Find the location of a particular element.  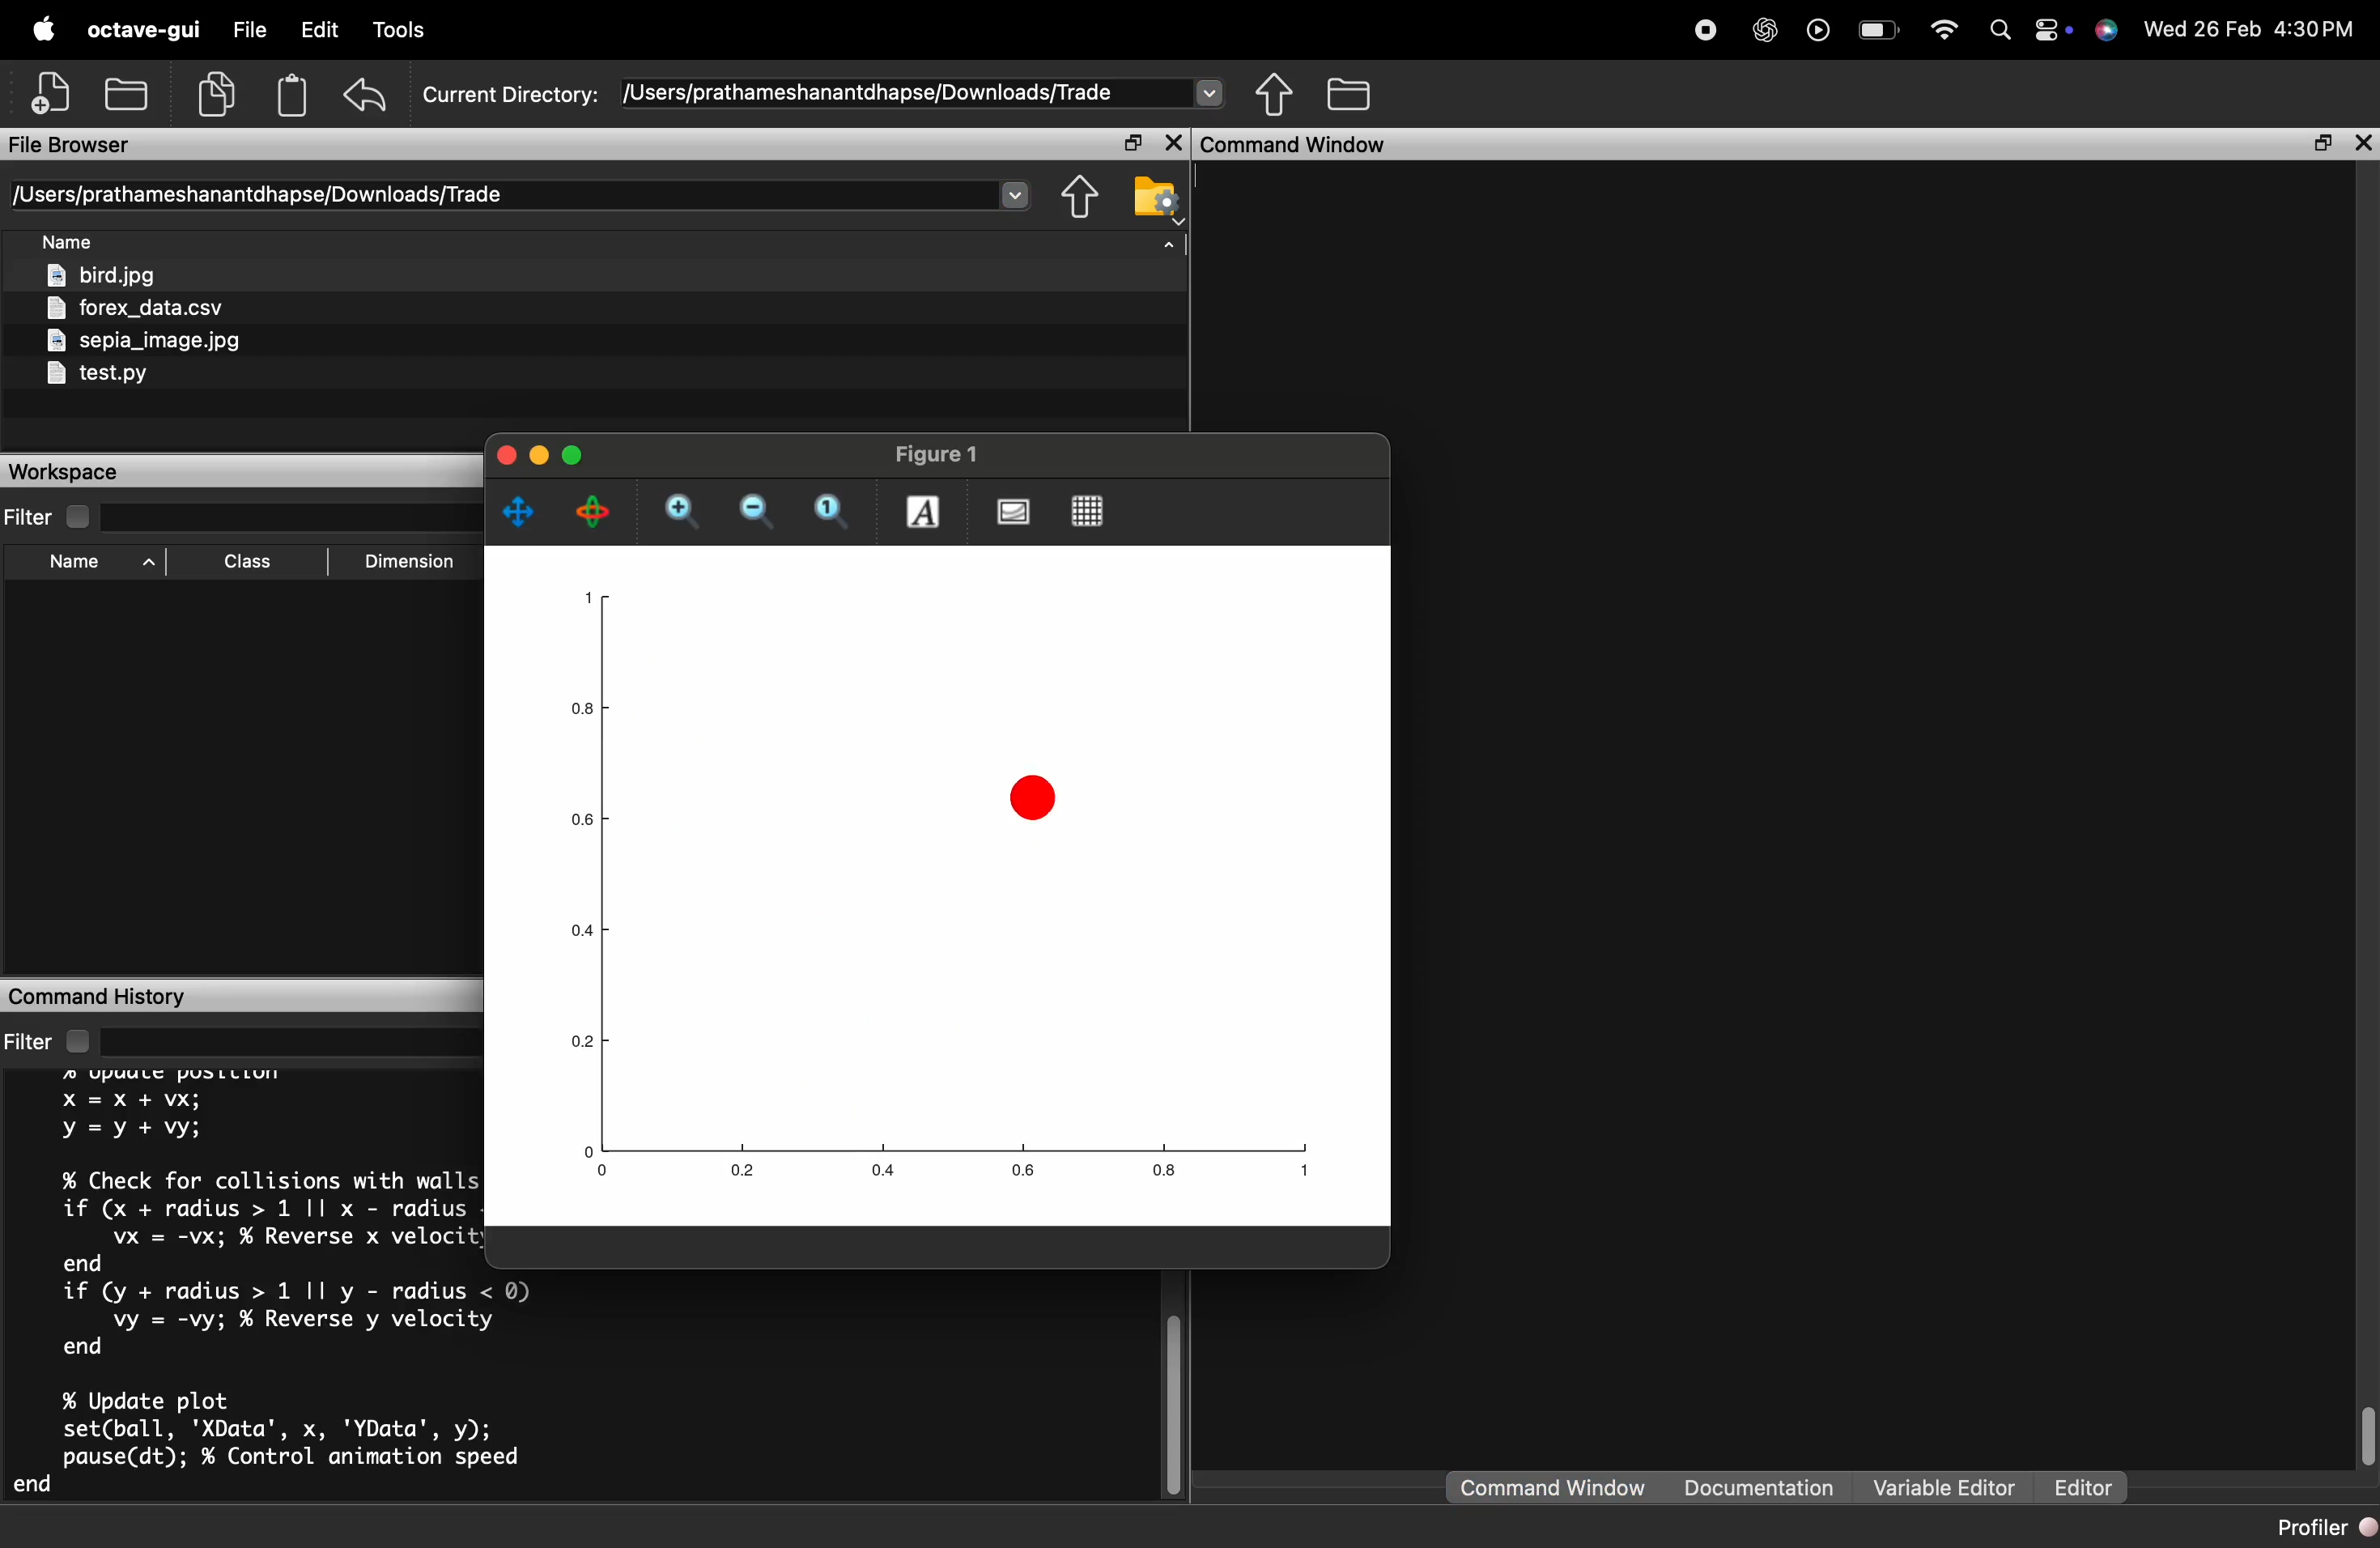

pan is located at coordinates (517, 513).